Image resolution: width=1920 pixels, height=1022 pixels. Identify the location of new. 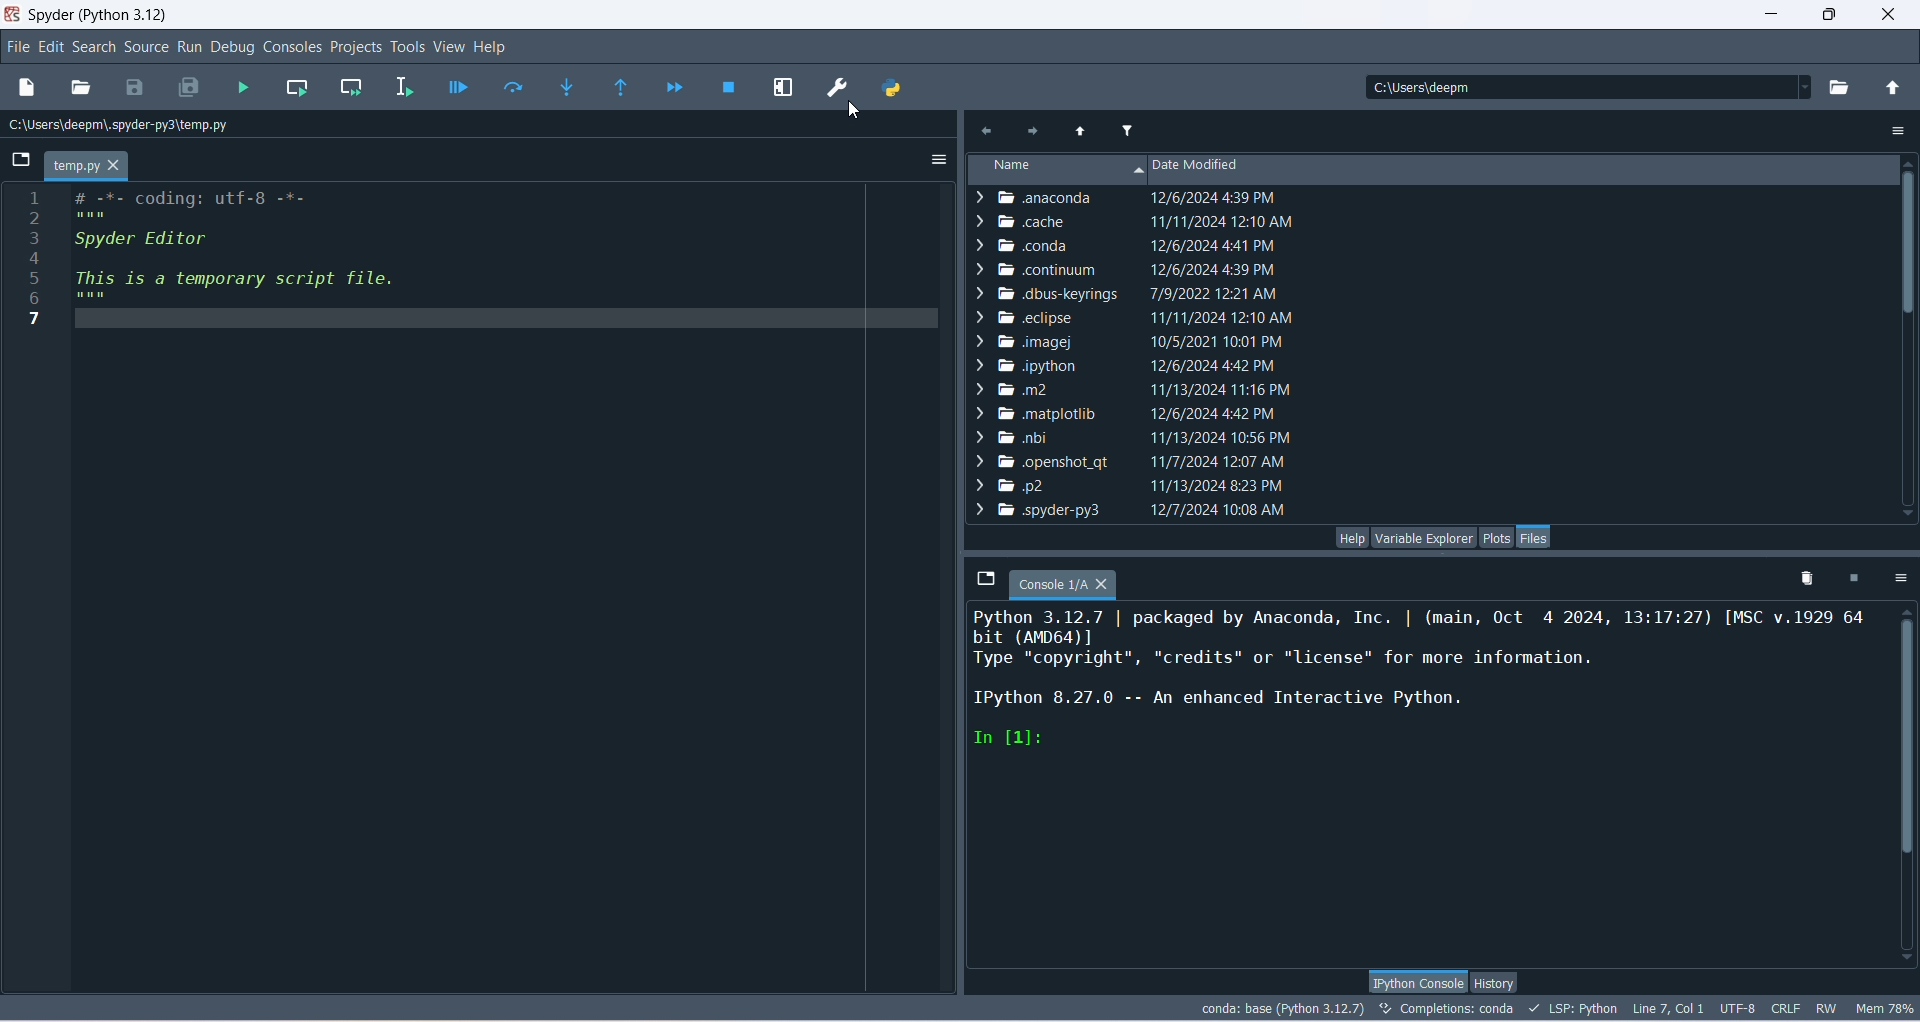
(26, 87).